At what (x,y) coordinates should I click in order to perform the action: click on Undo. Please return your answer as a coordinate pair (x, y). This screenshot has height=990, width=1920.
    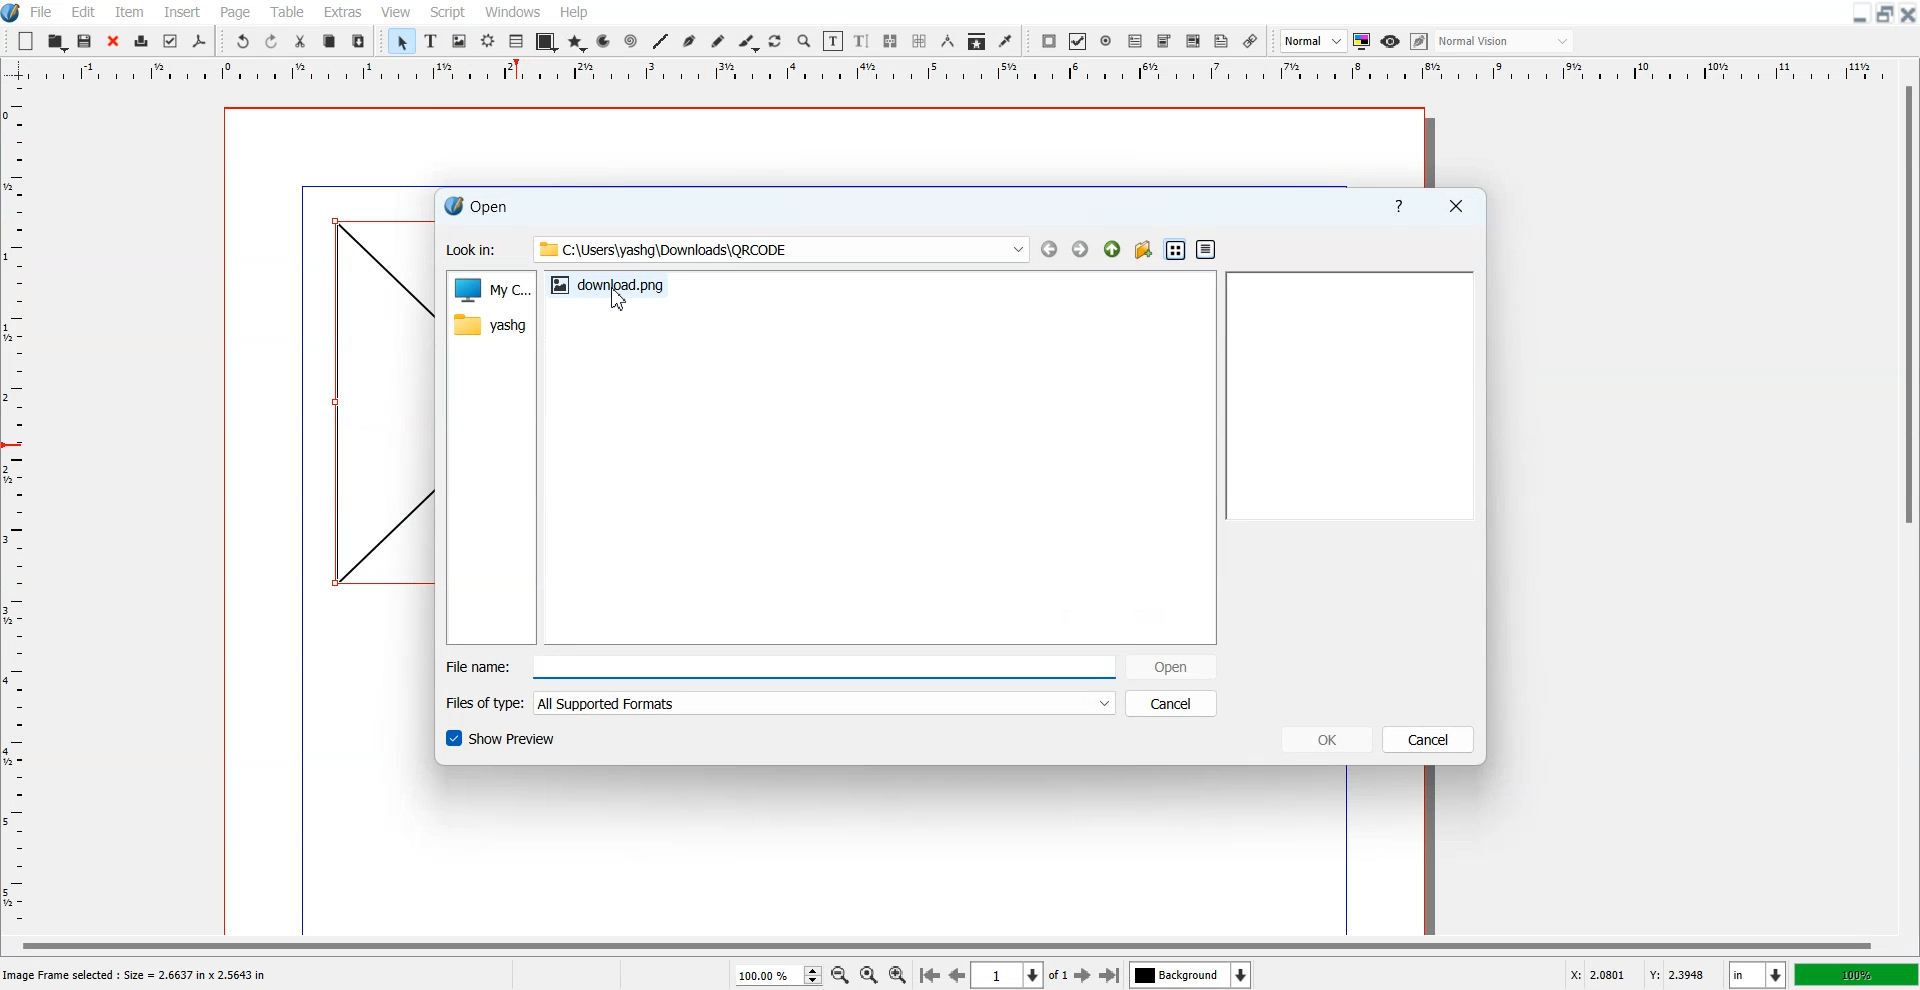
    Looking at the image, I should click on (243, 40).